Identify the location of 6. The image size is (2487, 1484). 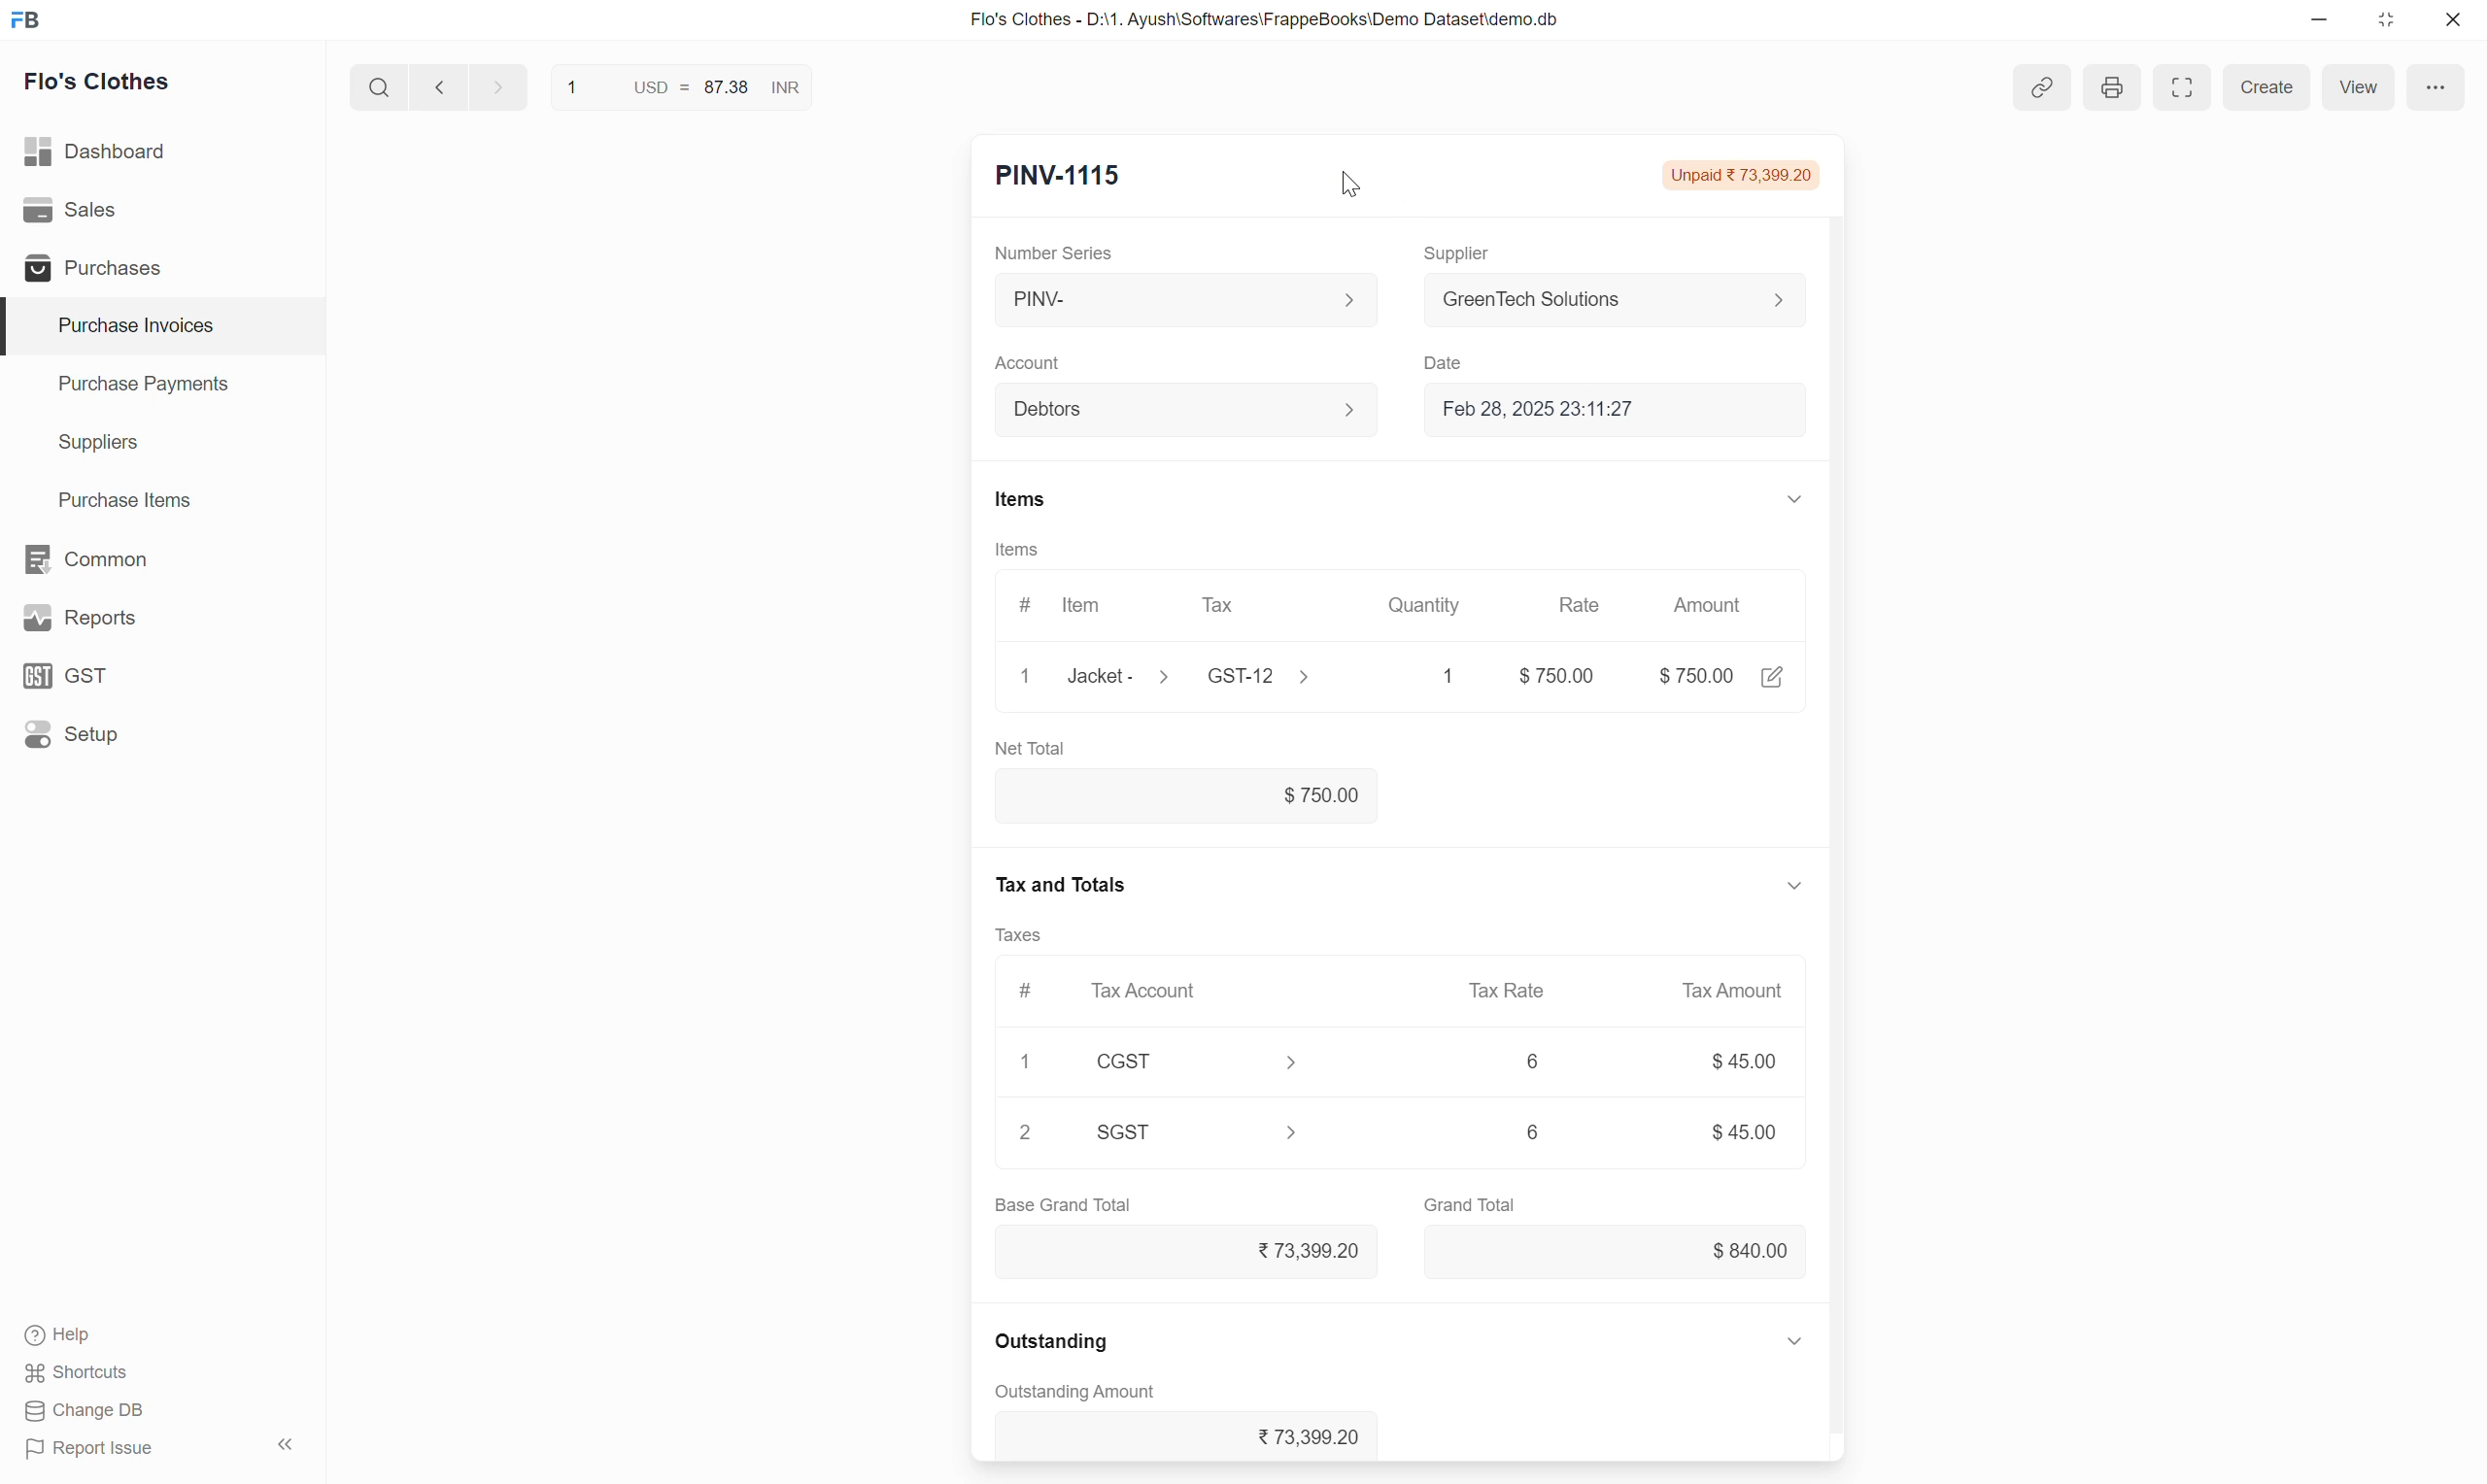
(1533, 1132).